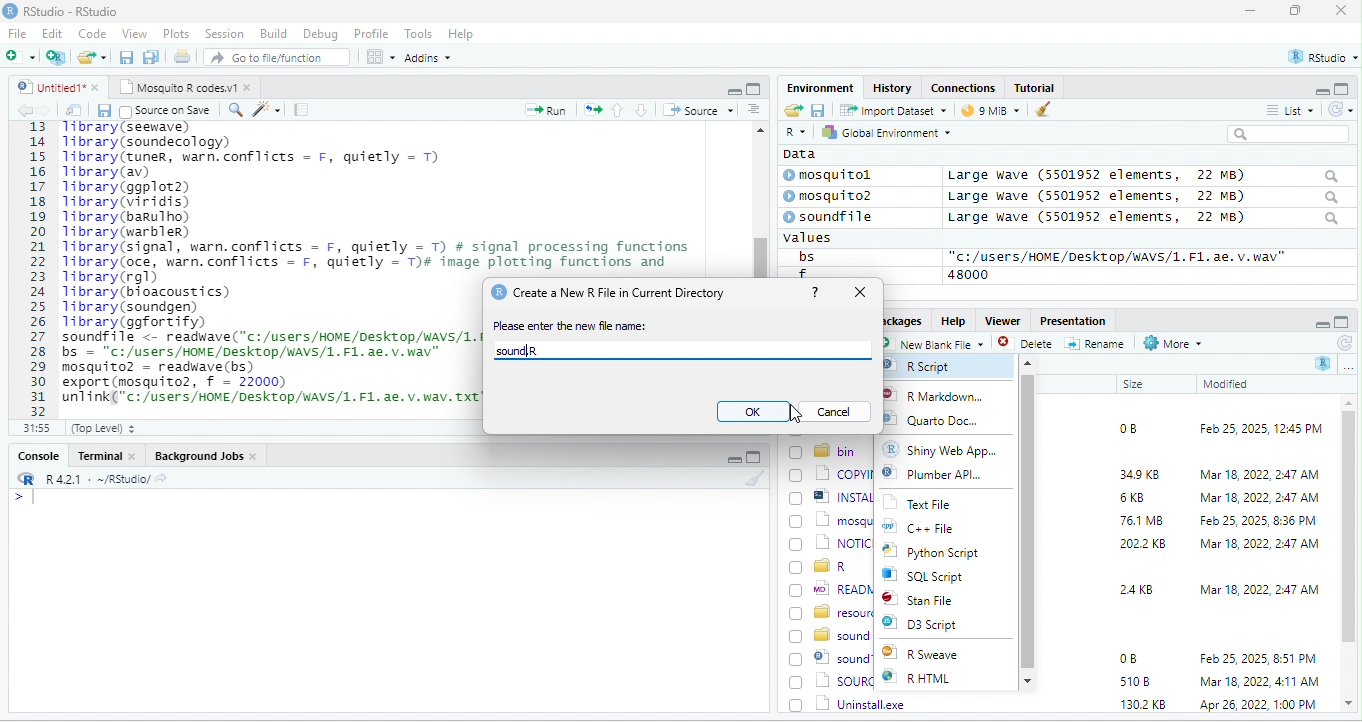 The width and height of the screenshot is (1362, 722). What do you see at coordinates (1134, 385) in the screenshot?
I see `Size` at bounding box center [1134, 385].